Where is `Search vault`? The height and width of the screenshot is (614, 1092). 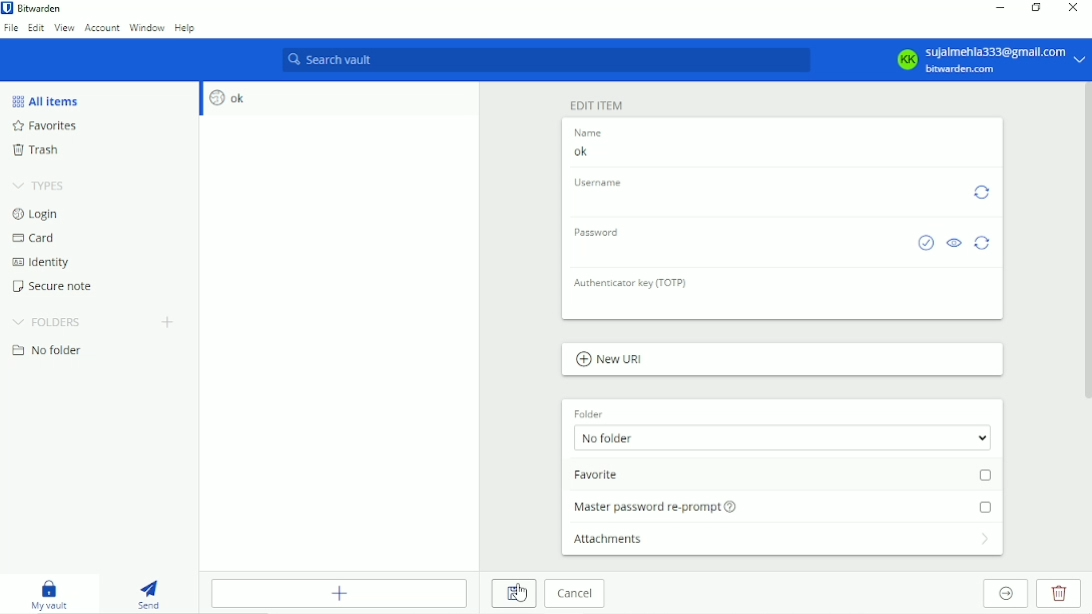
Search vault is located at coordinates (544, 59).